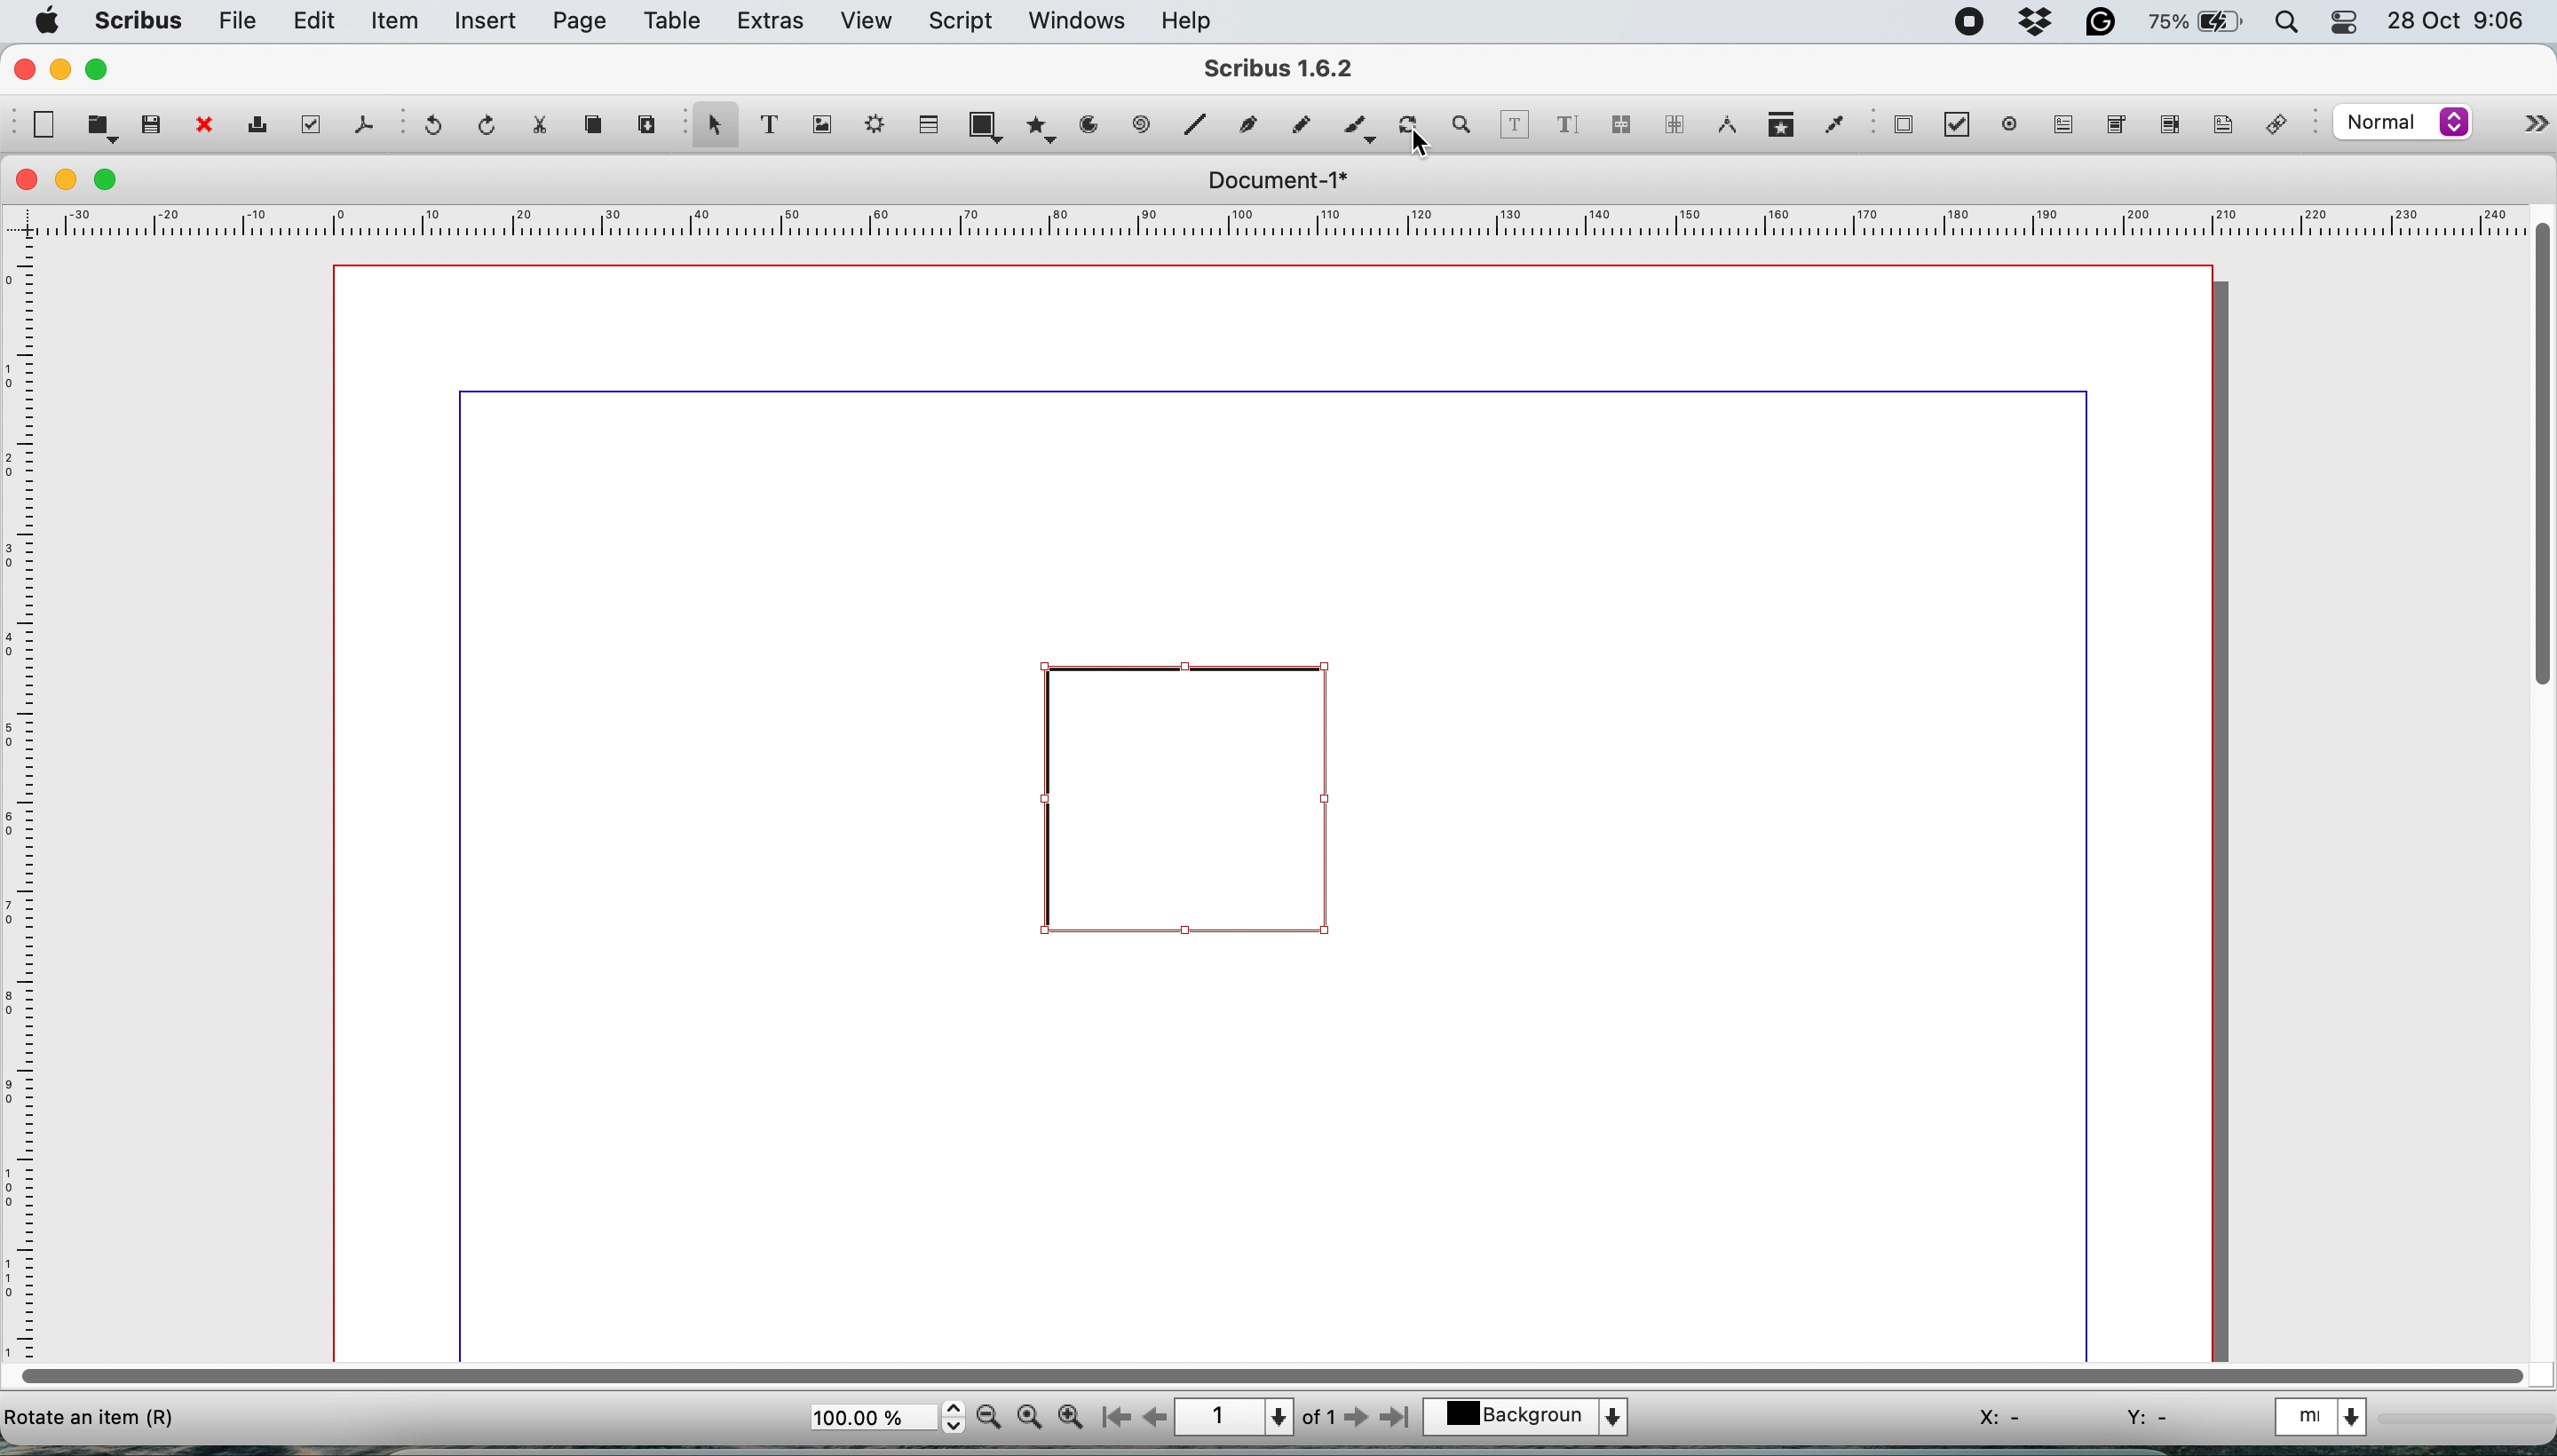 The width and height of the screenshot is (2557, 1456). I want to click on edit contents of frame, so click(1516, 124).